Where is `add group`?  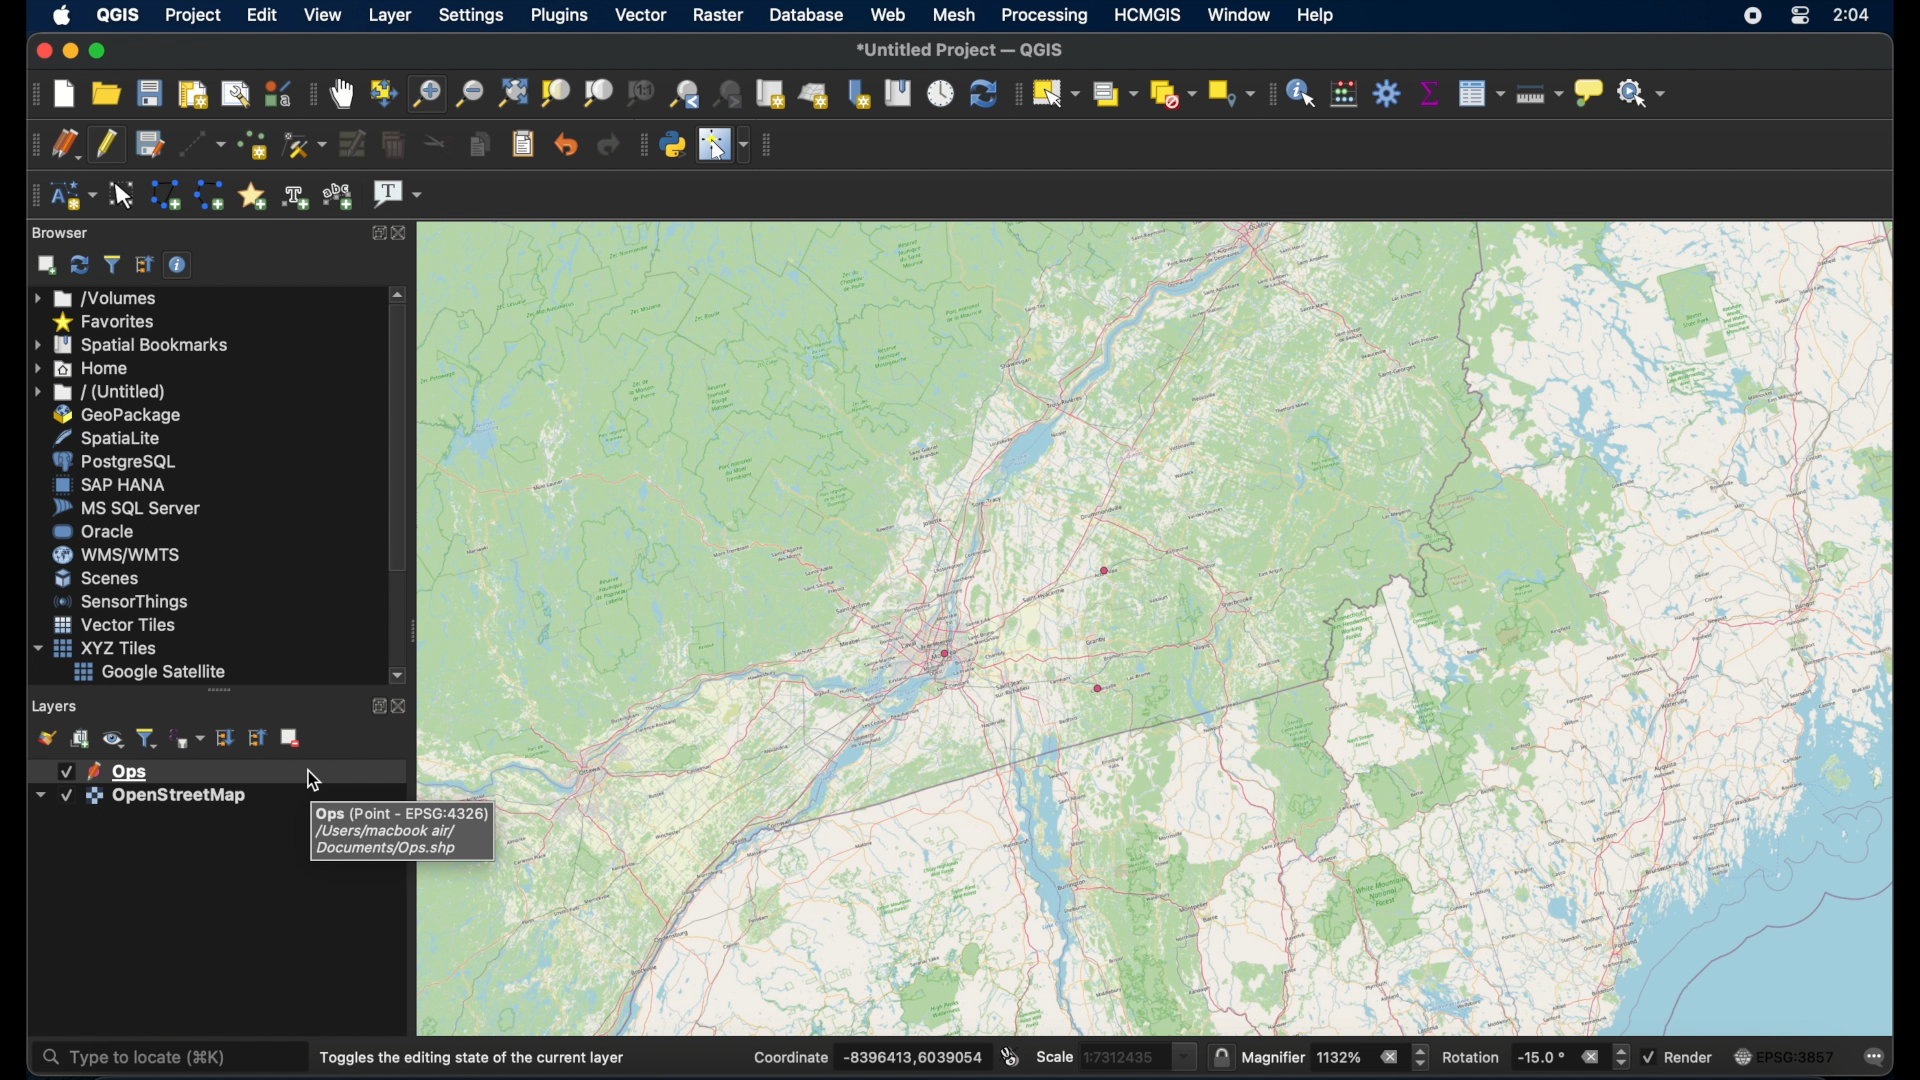 add group is located at coordinates (79, 739).